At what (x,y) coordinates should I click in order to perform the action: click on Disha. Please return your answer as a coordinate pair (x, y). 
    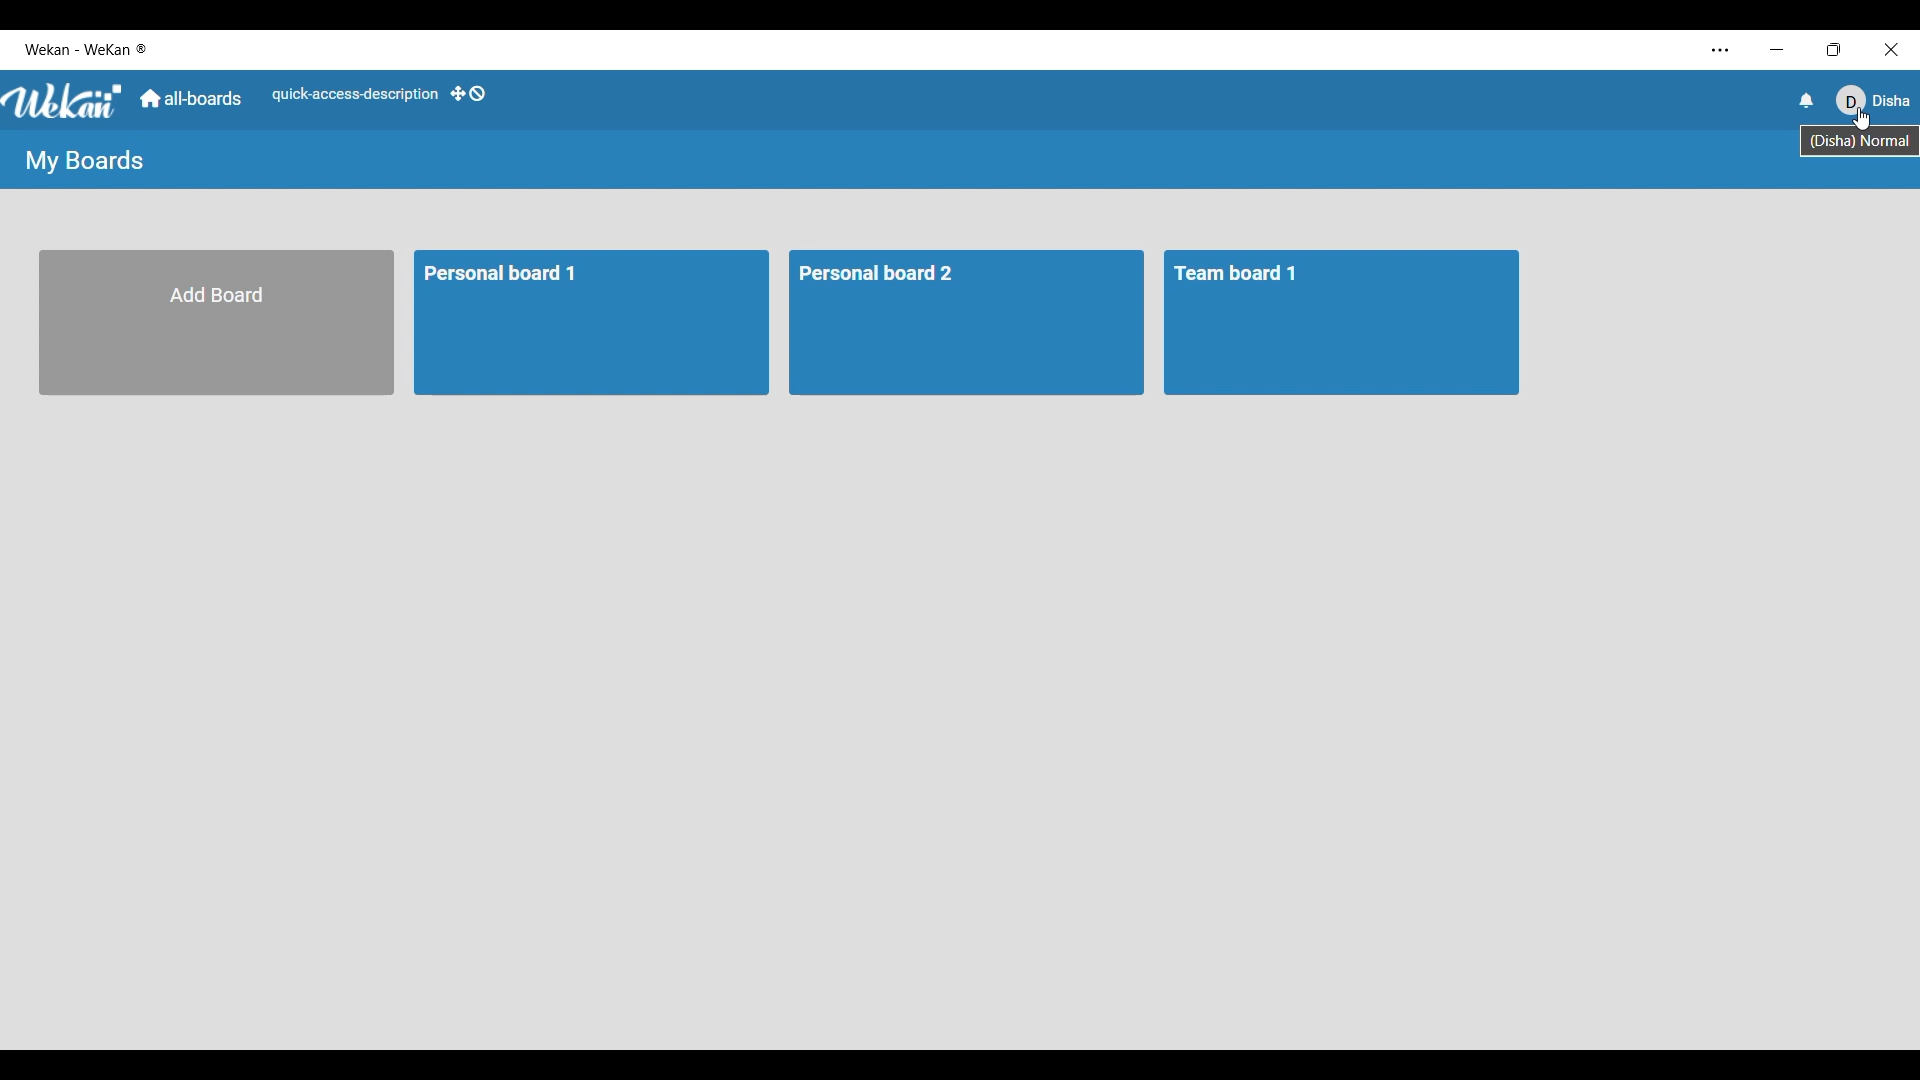
    Looking at the image, I should click on (1874, 105).